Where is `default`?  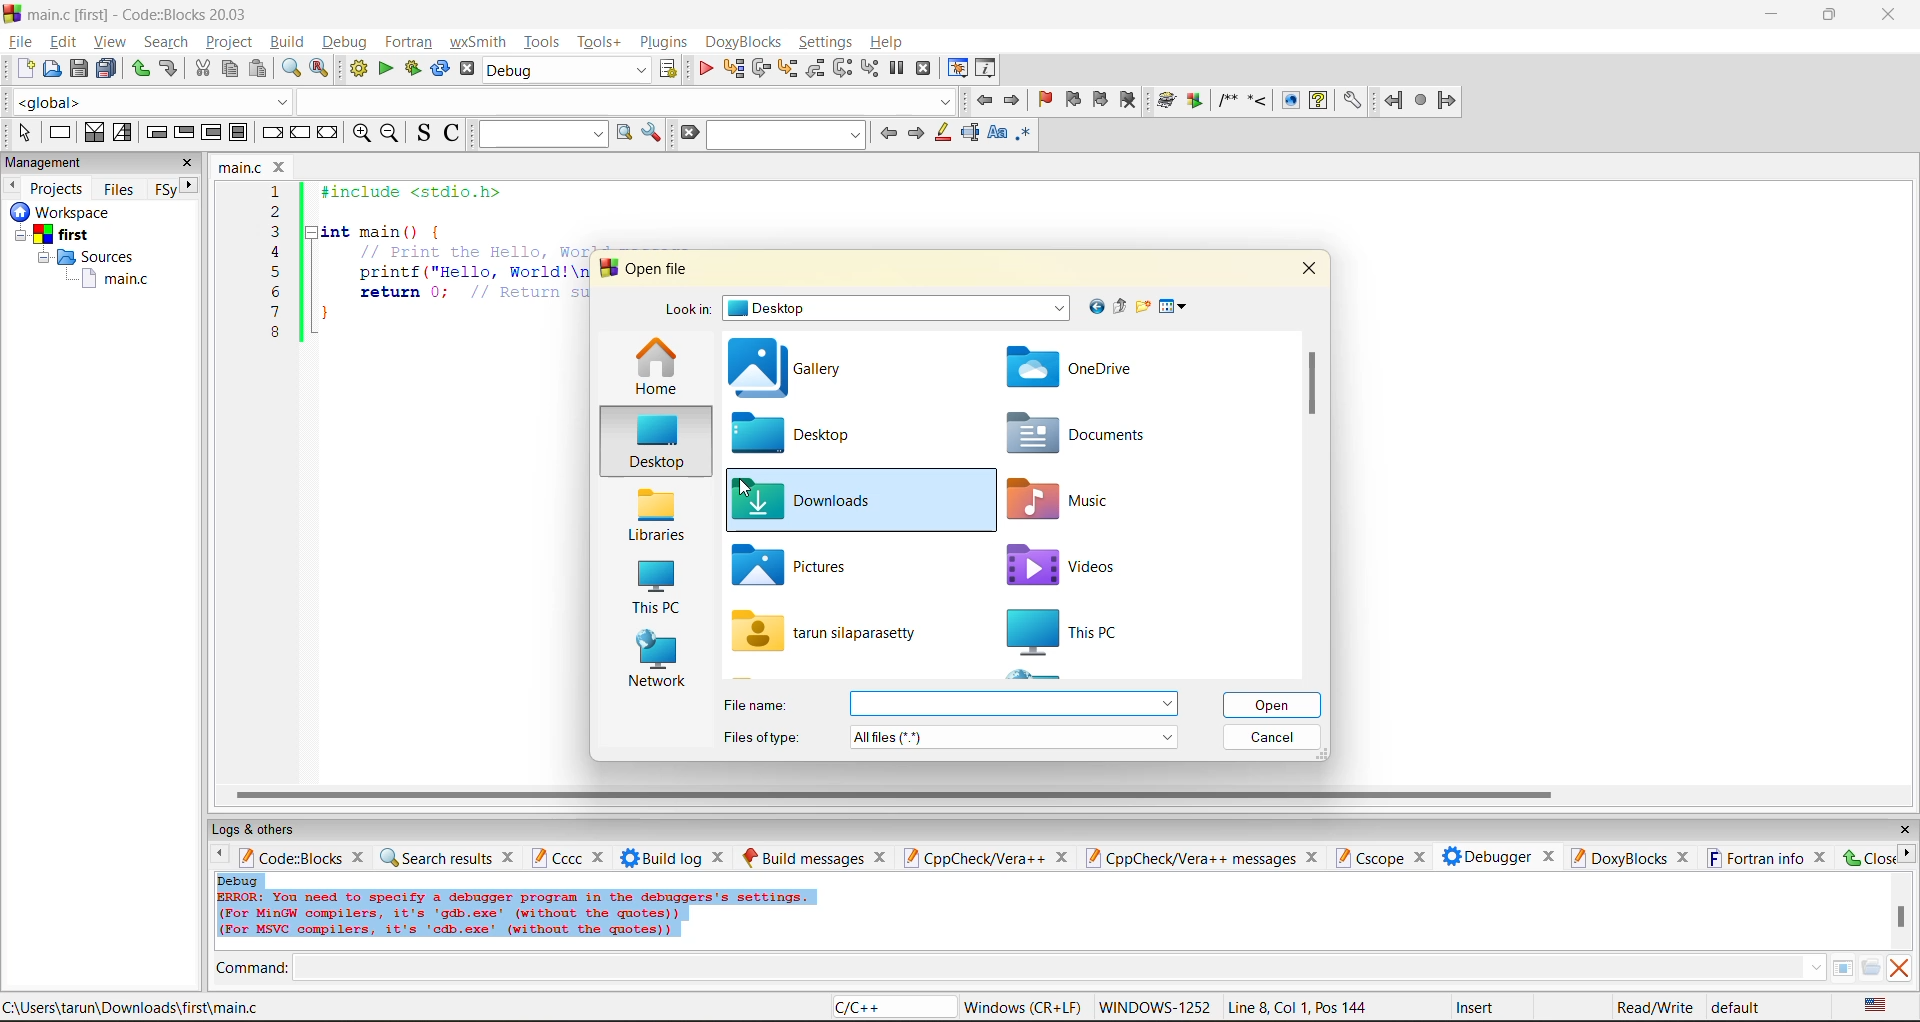
default is located at coordinates (1738, 1006).